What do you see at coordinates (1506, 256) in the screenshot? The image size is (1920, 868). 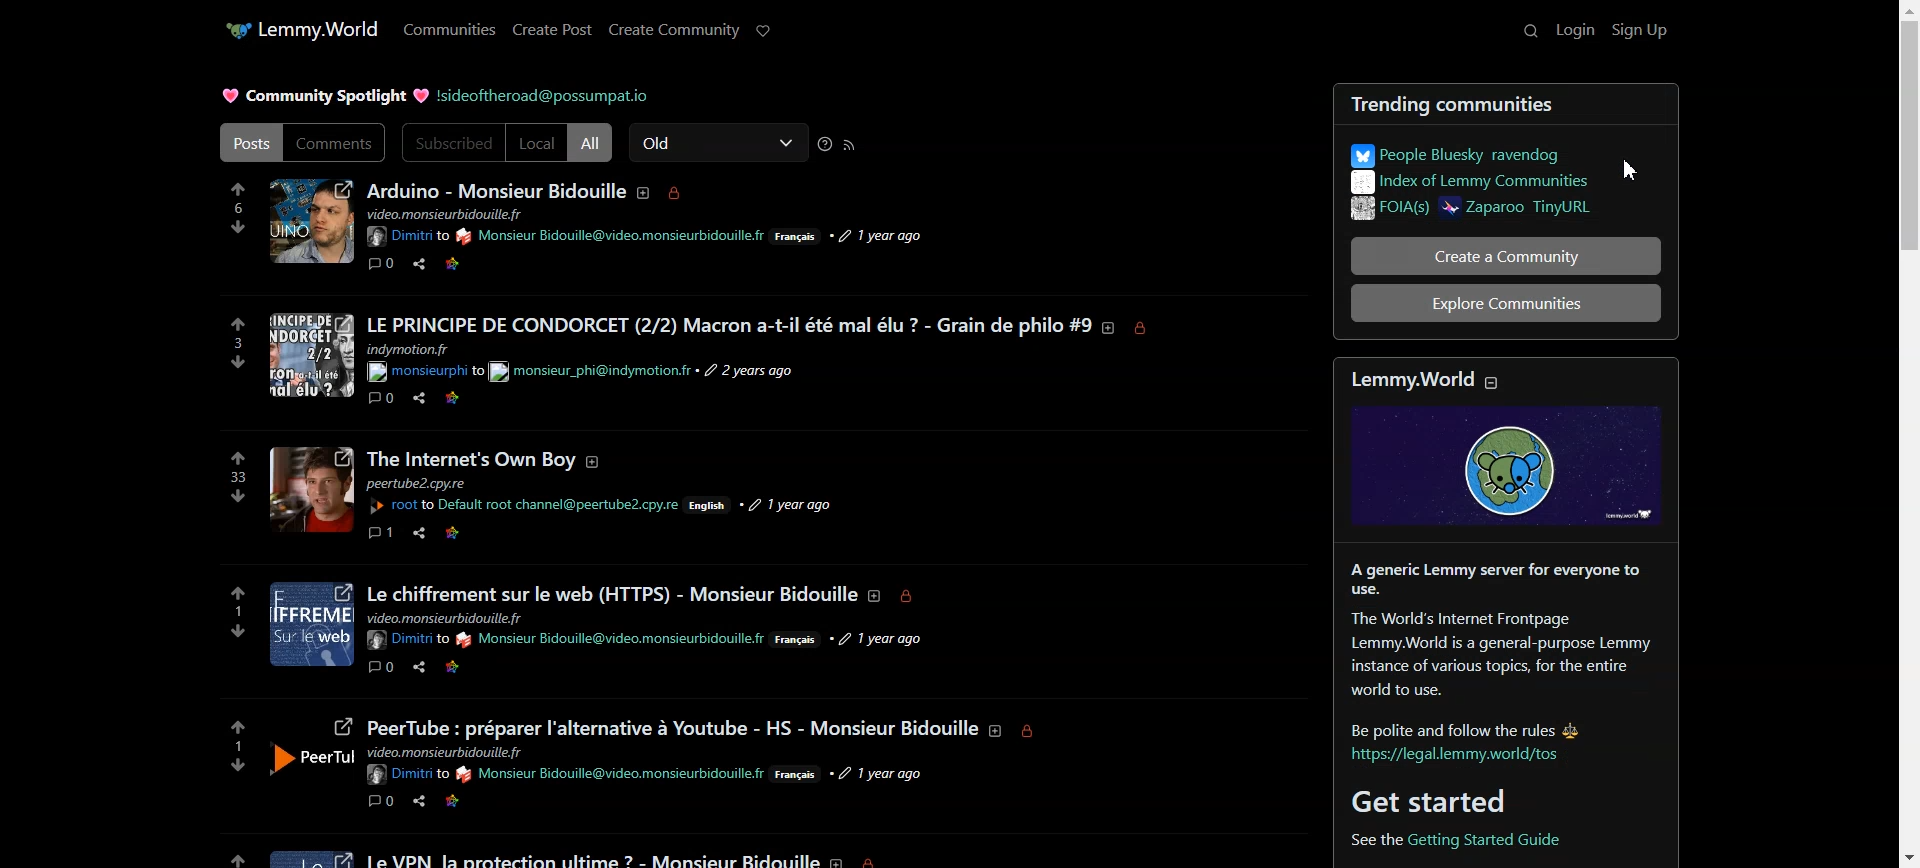 I see `Create a Community` at bounding box center [1506, 256].